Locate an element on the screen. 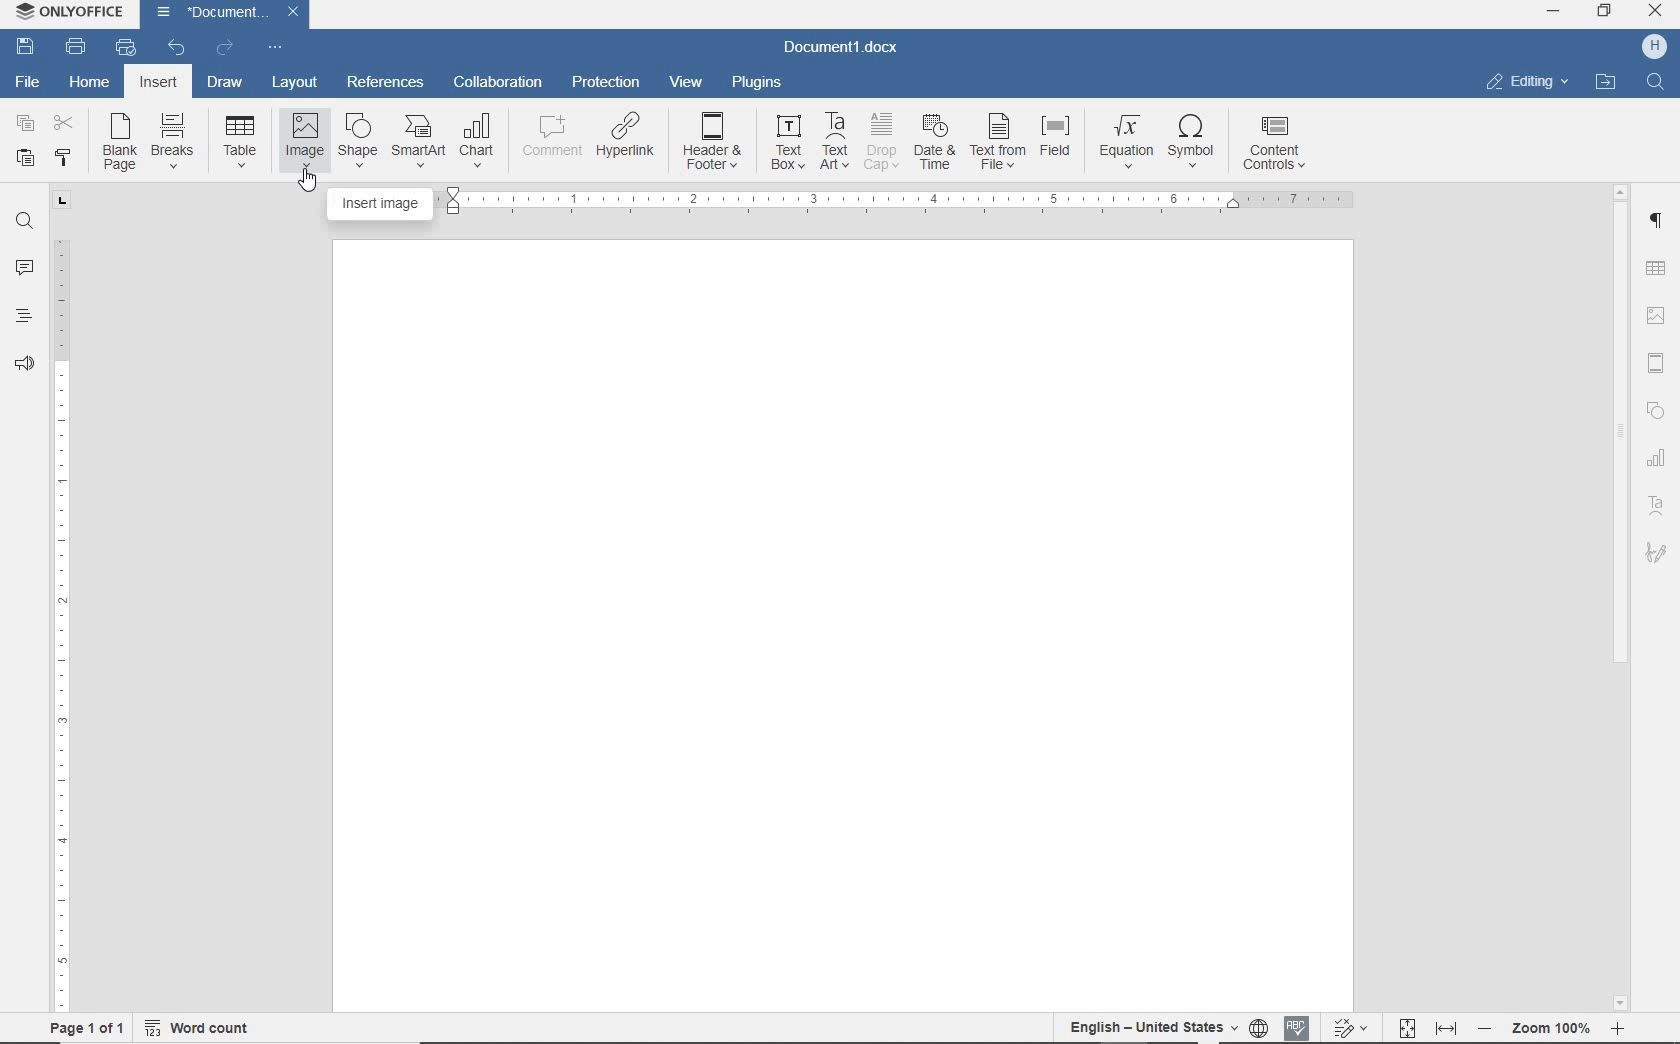 The image size is (1680, 1044). scrollbar is located at coordinates (1619, 598).